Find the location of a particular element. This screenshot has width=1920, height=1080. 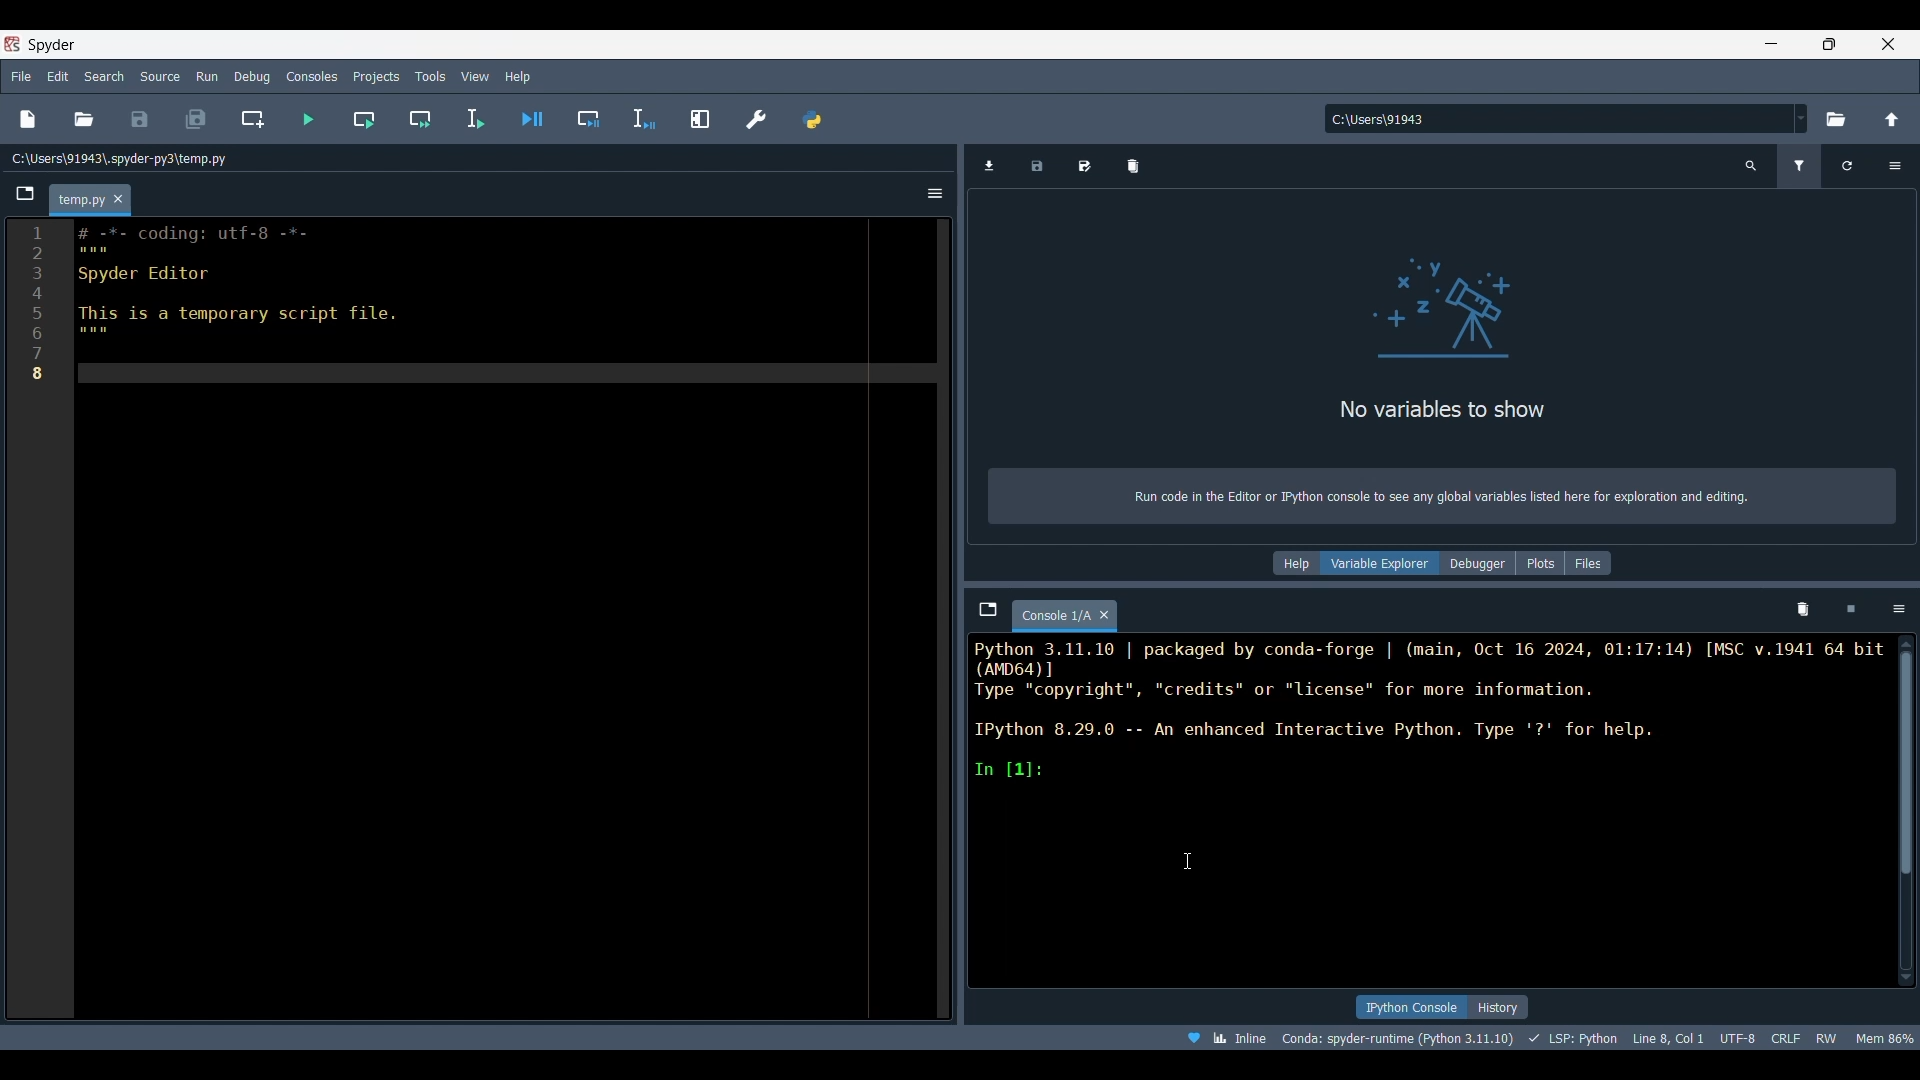

Tools menu is located at coordinates (429, 77).